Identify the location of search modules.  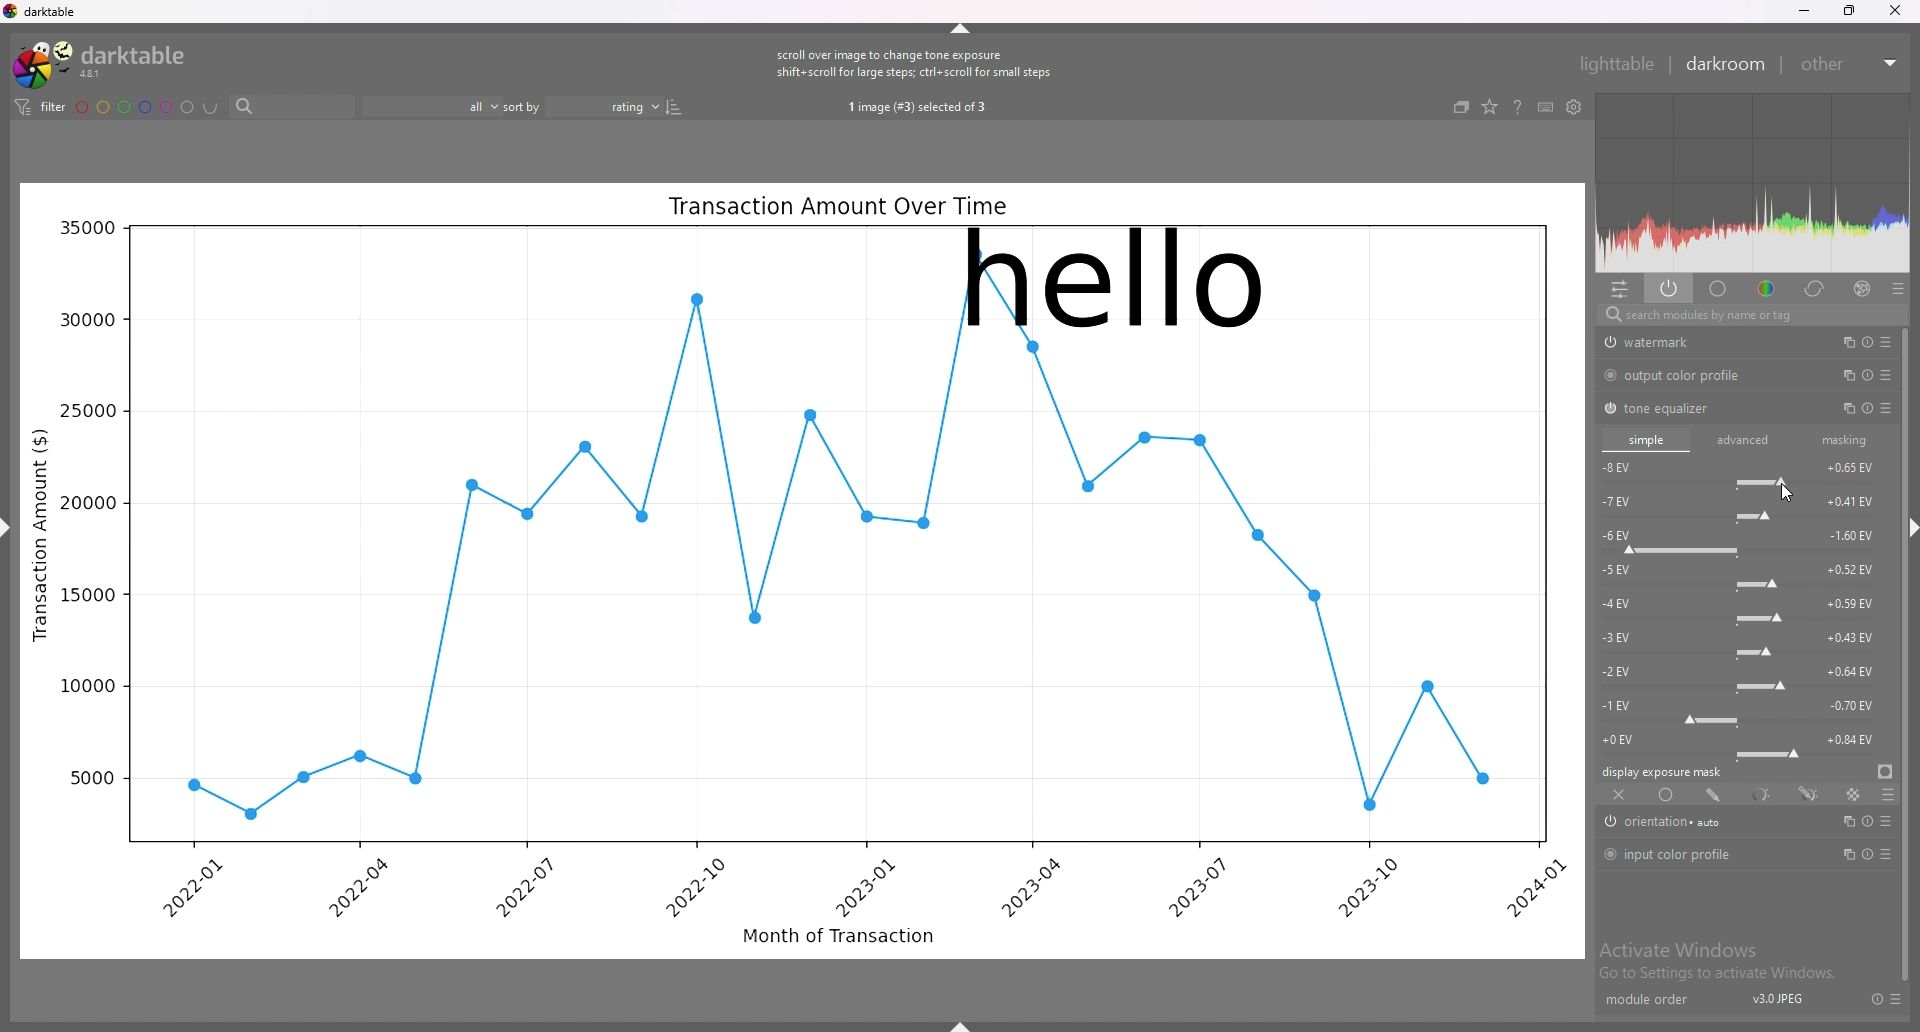
(1750, 315).